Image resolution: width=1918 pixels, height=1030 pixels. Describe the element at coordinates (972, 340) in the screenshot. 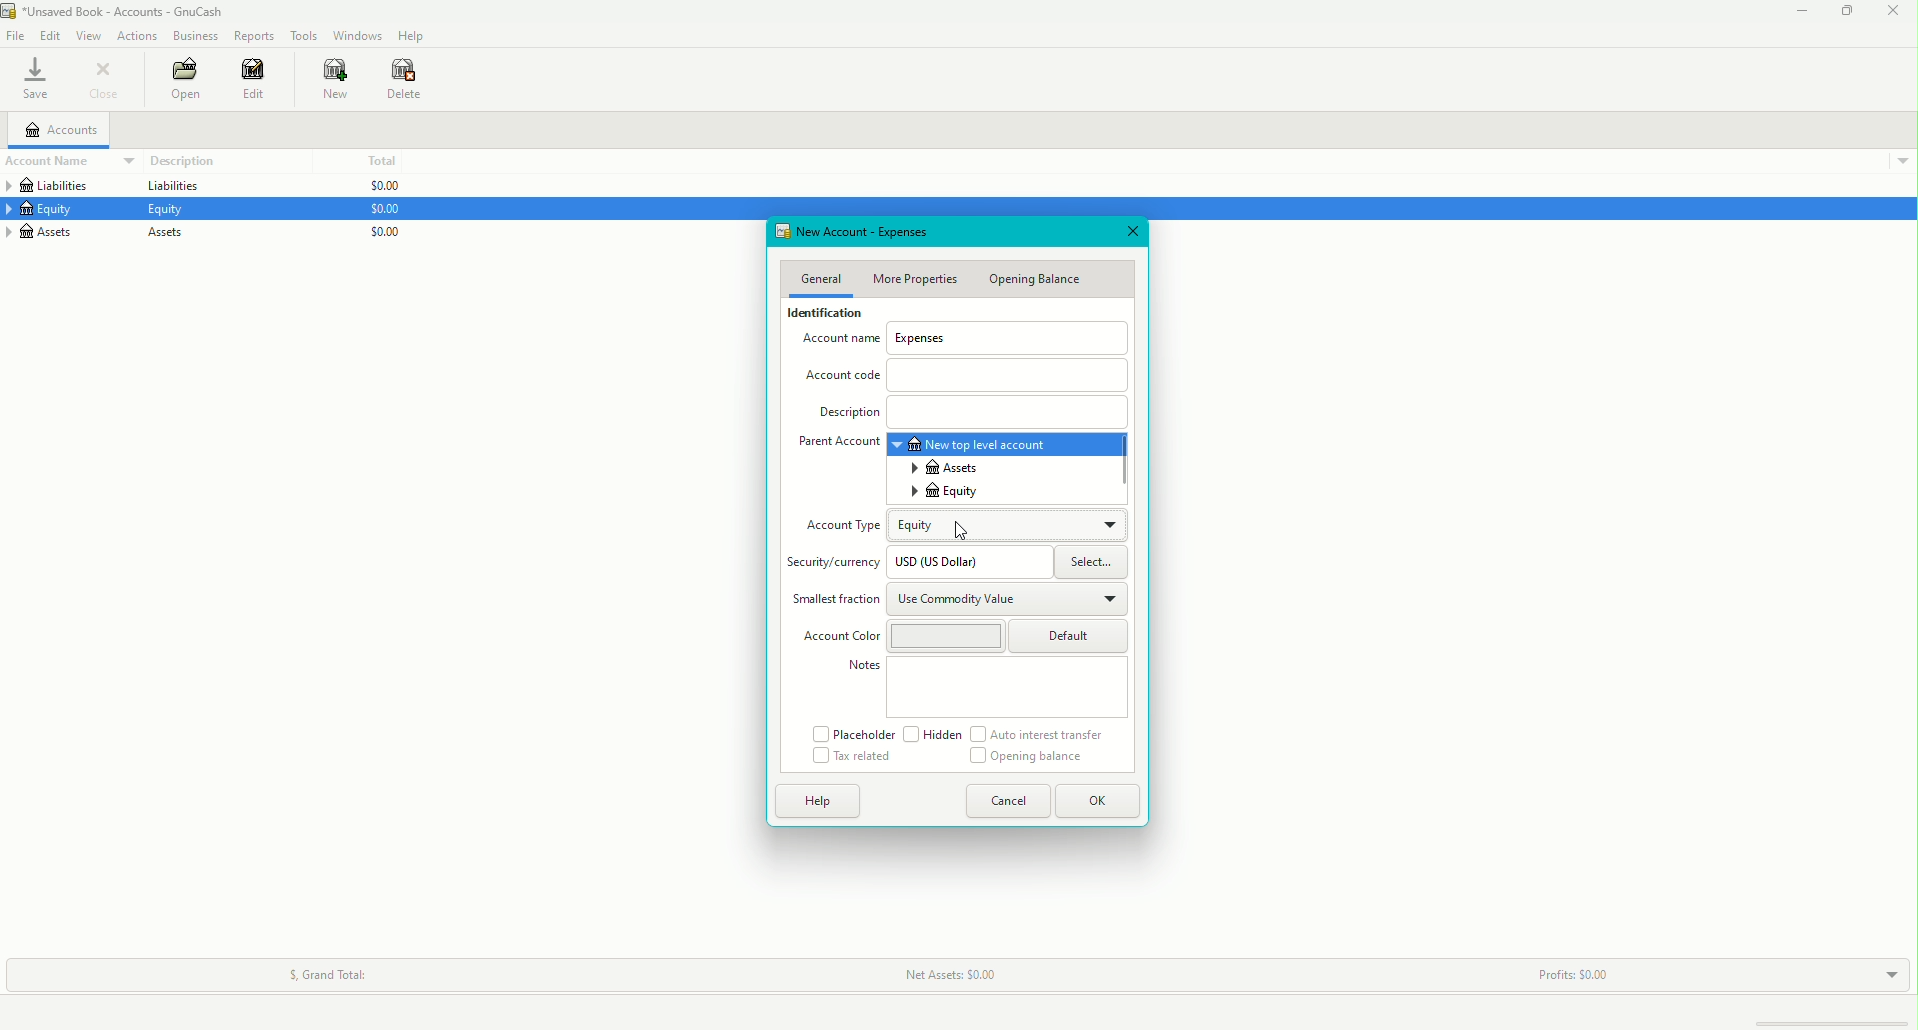

I see `Account Name` at that location.